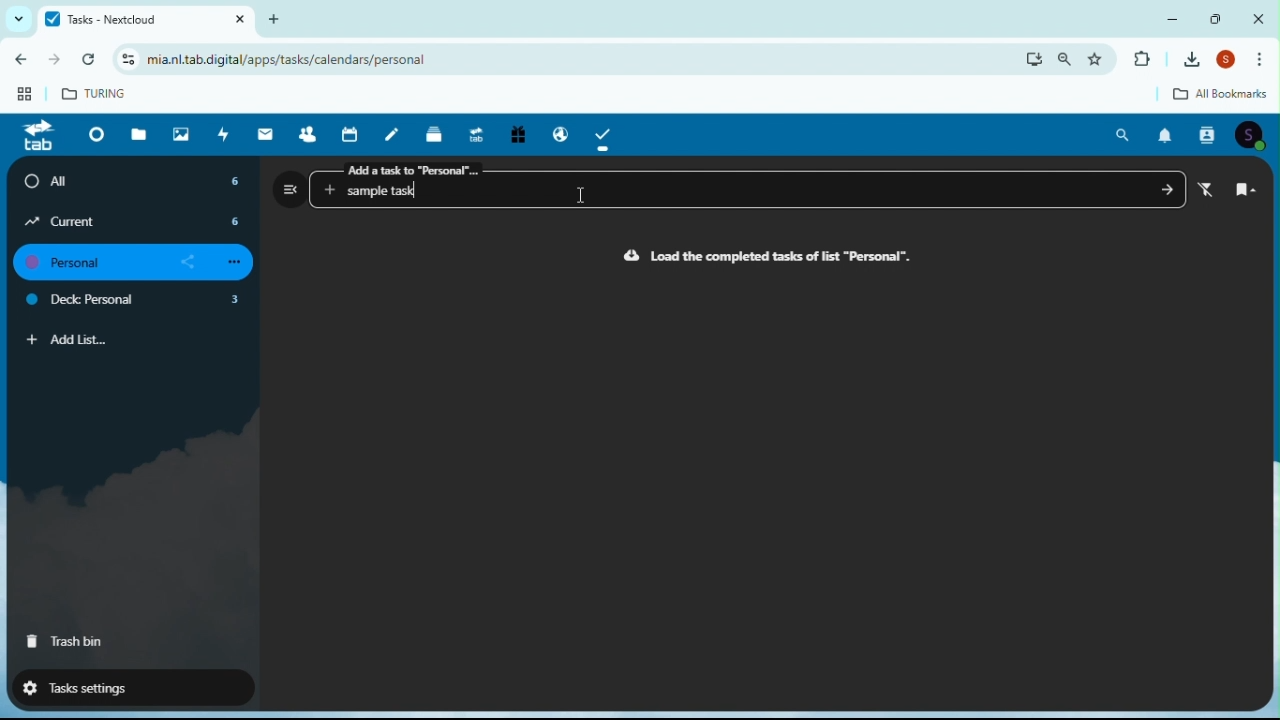  I want to click on web, so click(21, 98).